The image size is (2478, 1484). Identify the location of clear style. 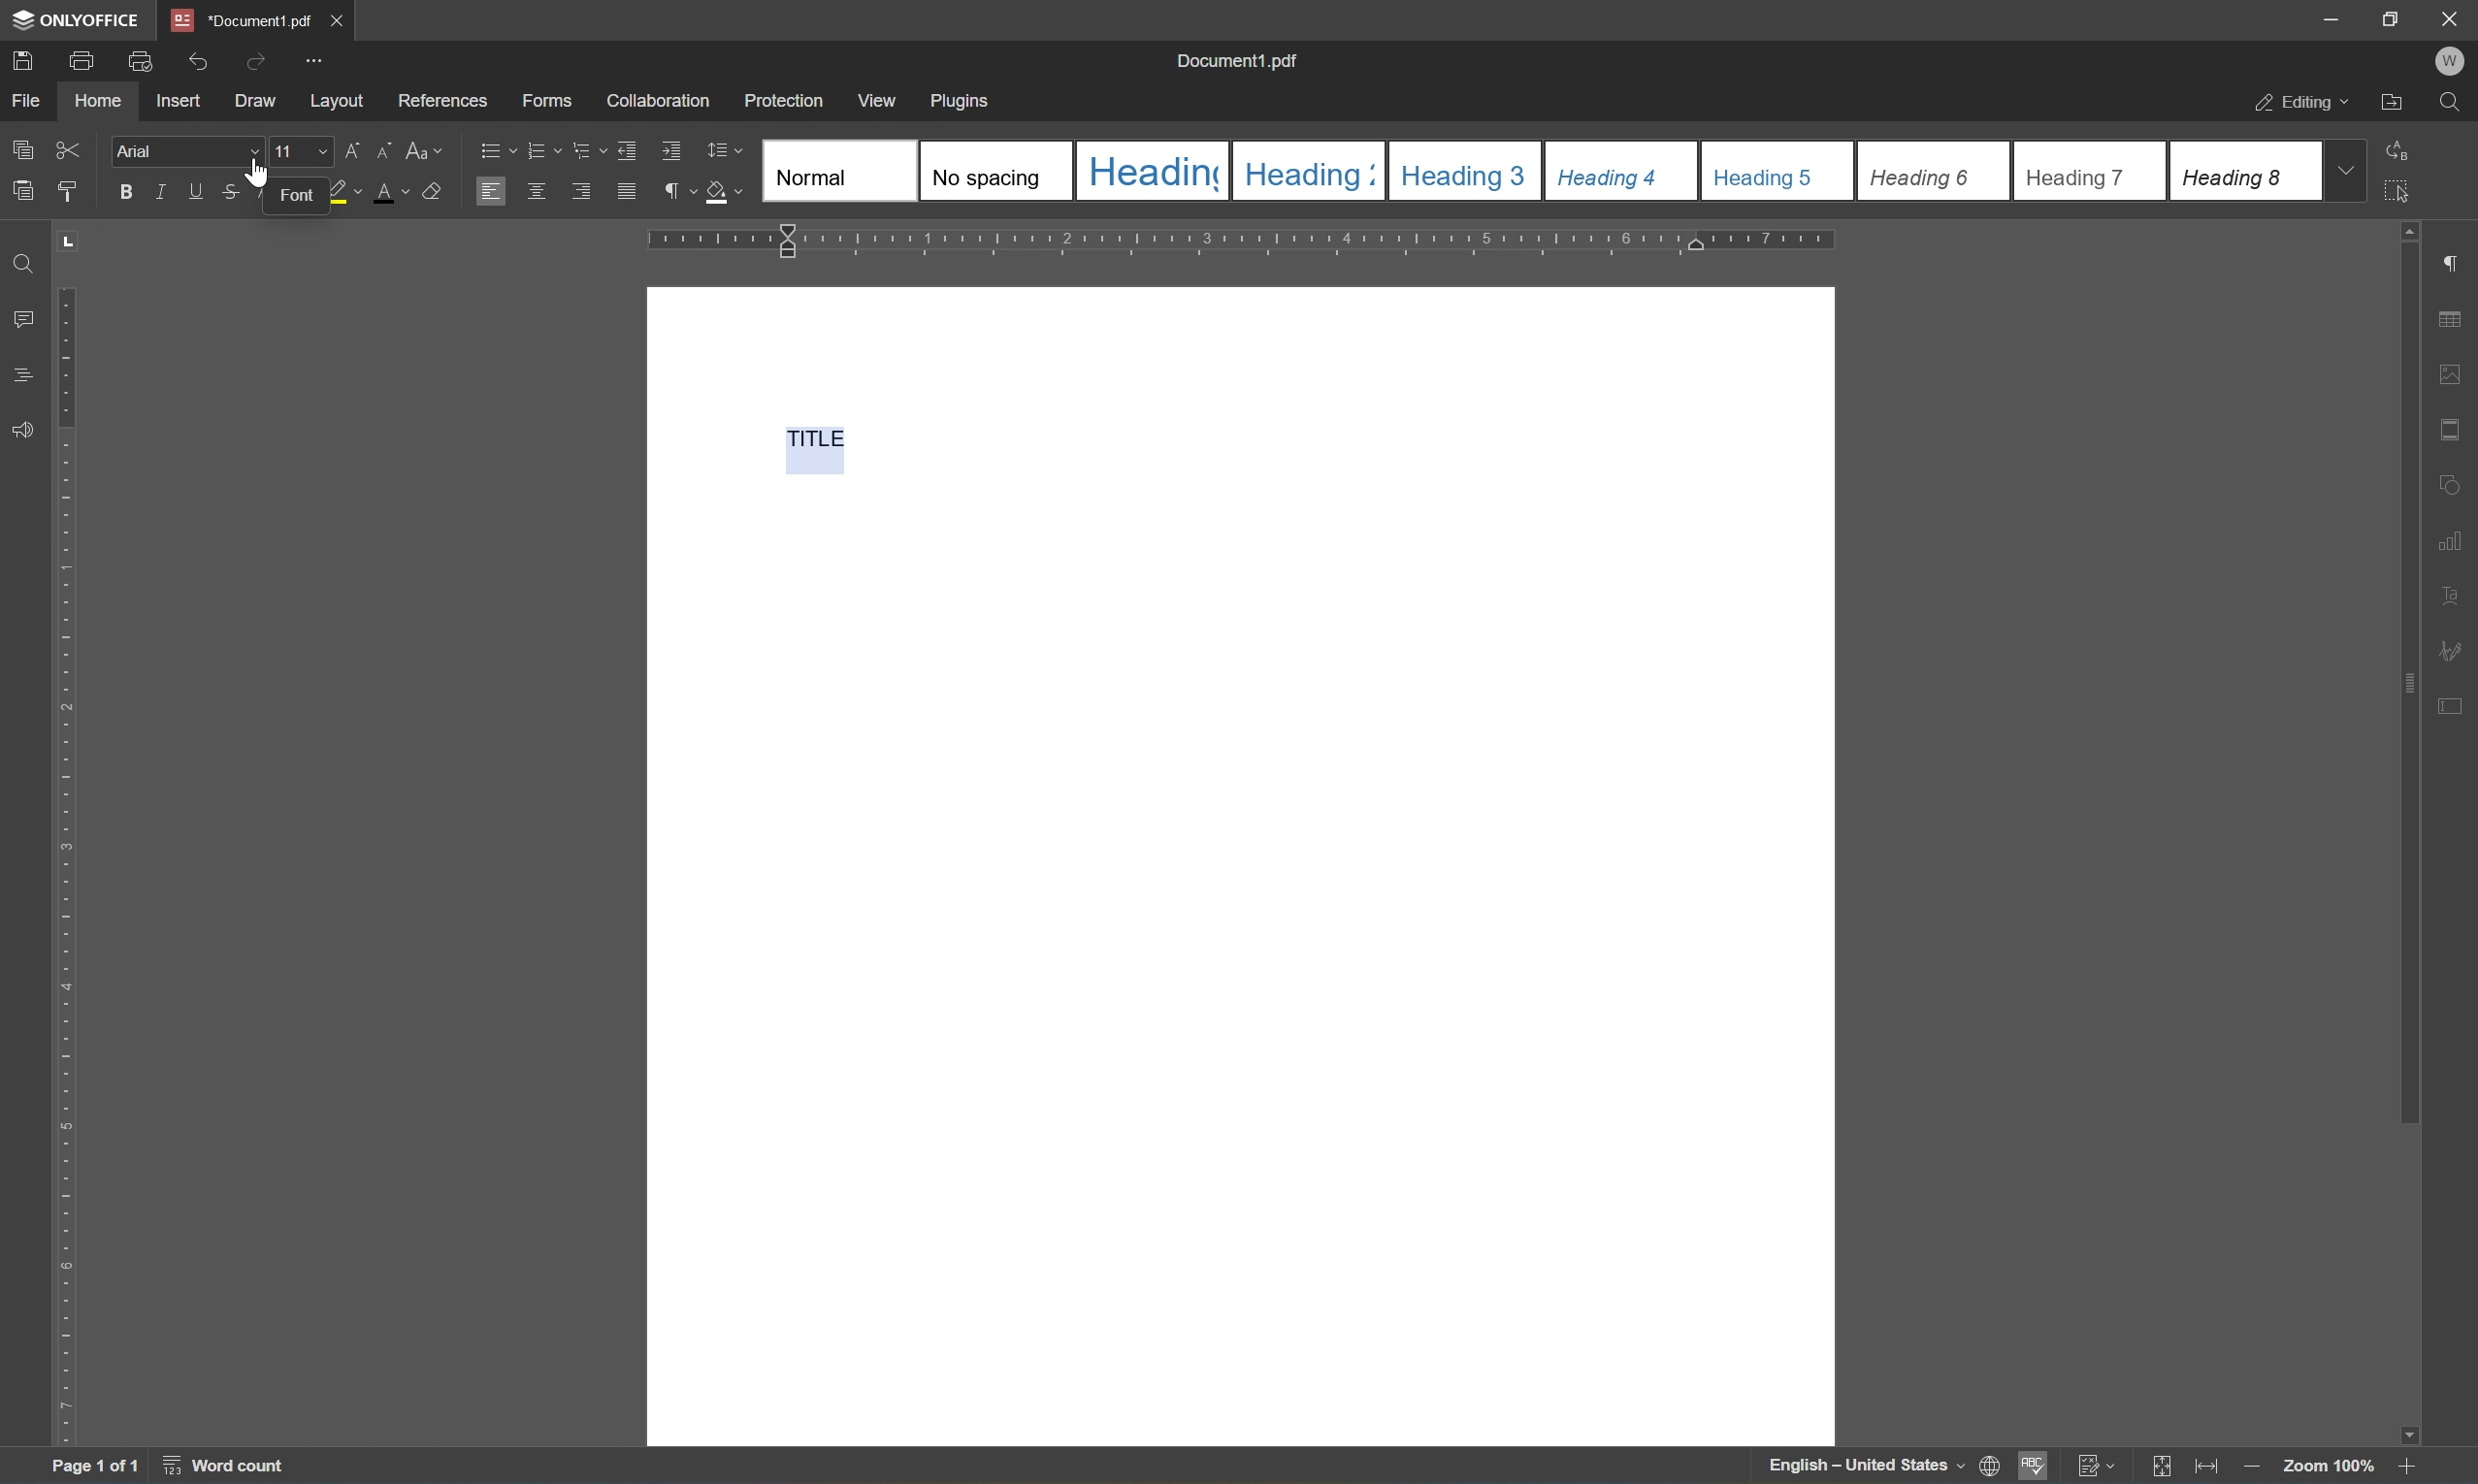
(431, 192).